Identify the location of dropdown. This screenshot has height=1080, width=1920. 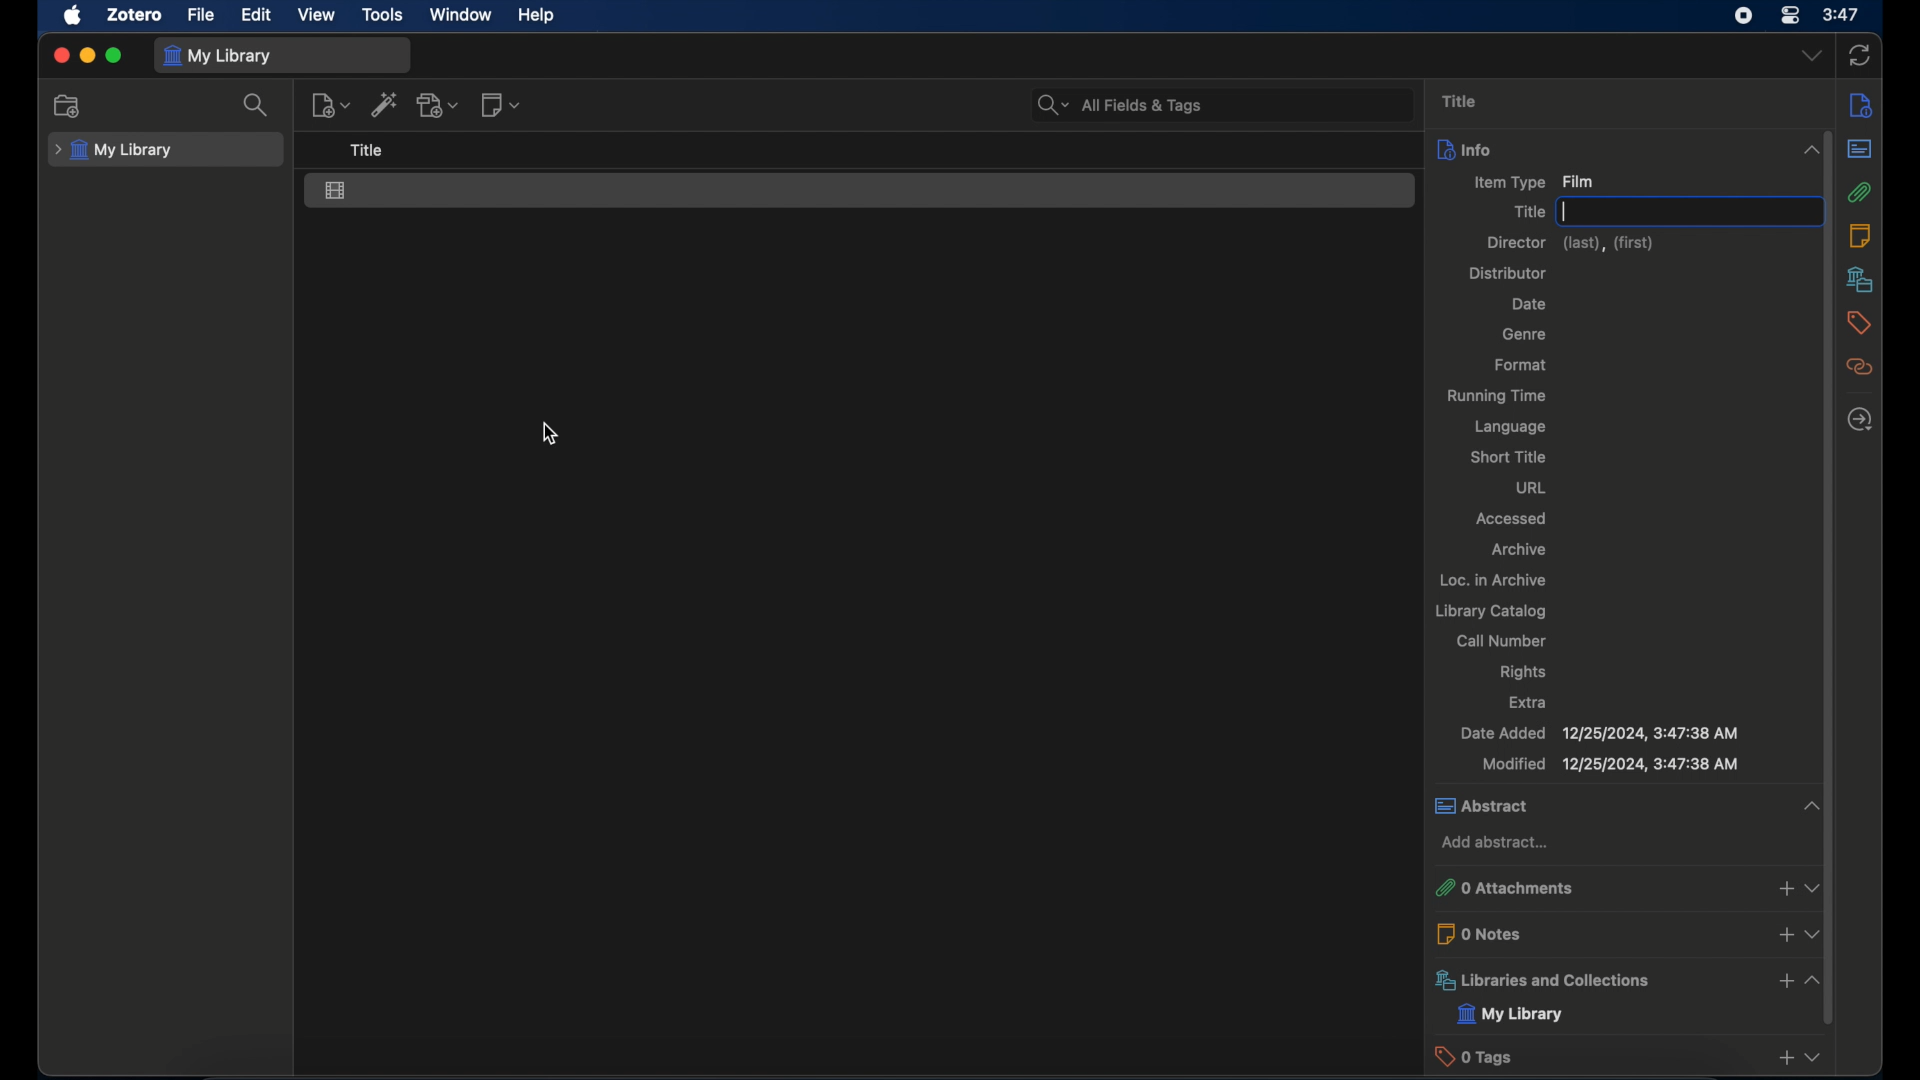
(1818, 886).